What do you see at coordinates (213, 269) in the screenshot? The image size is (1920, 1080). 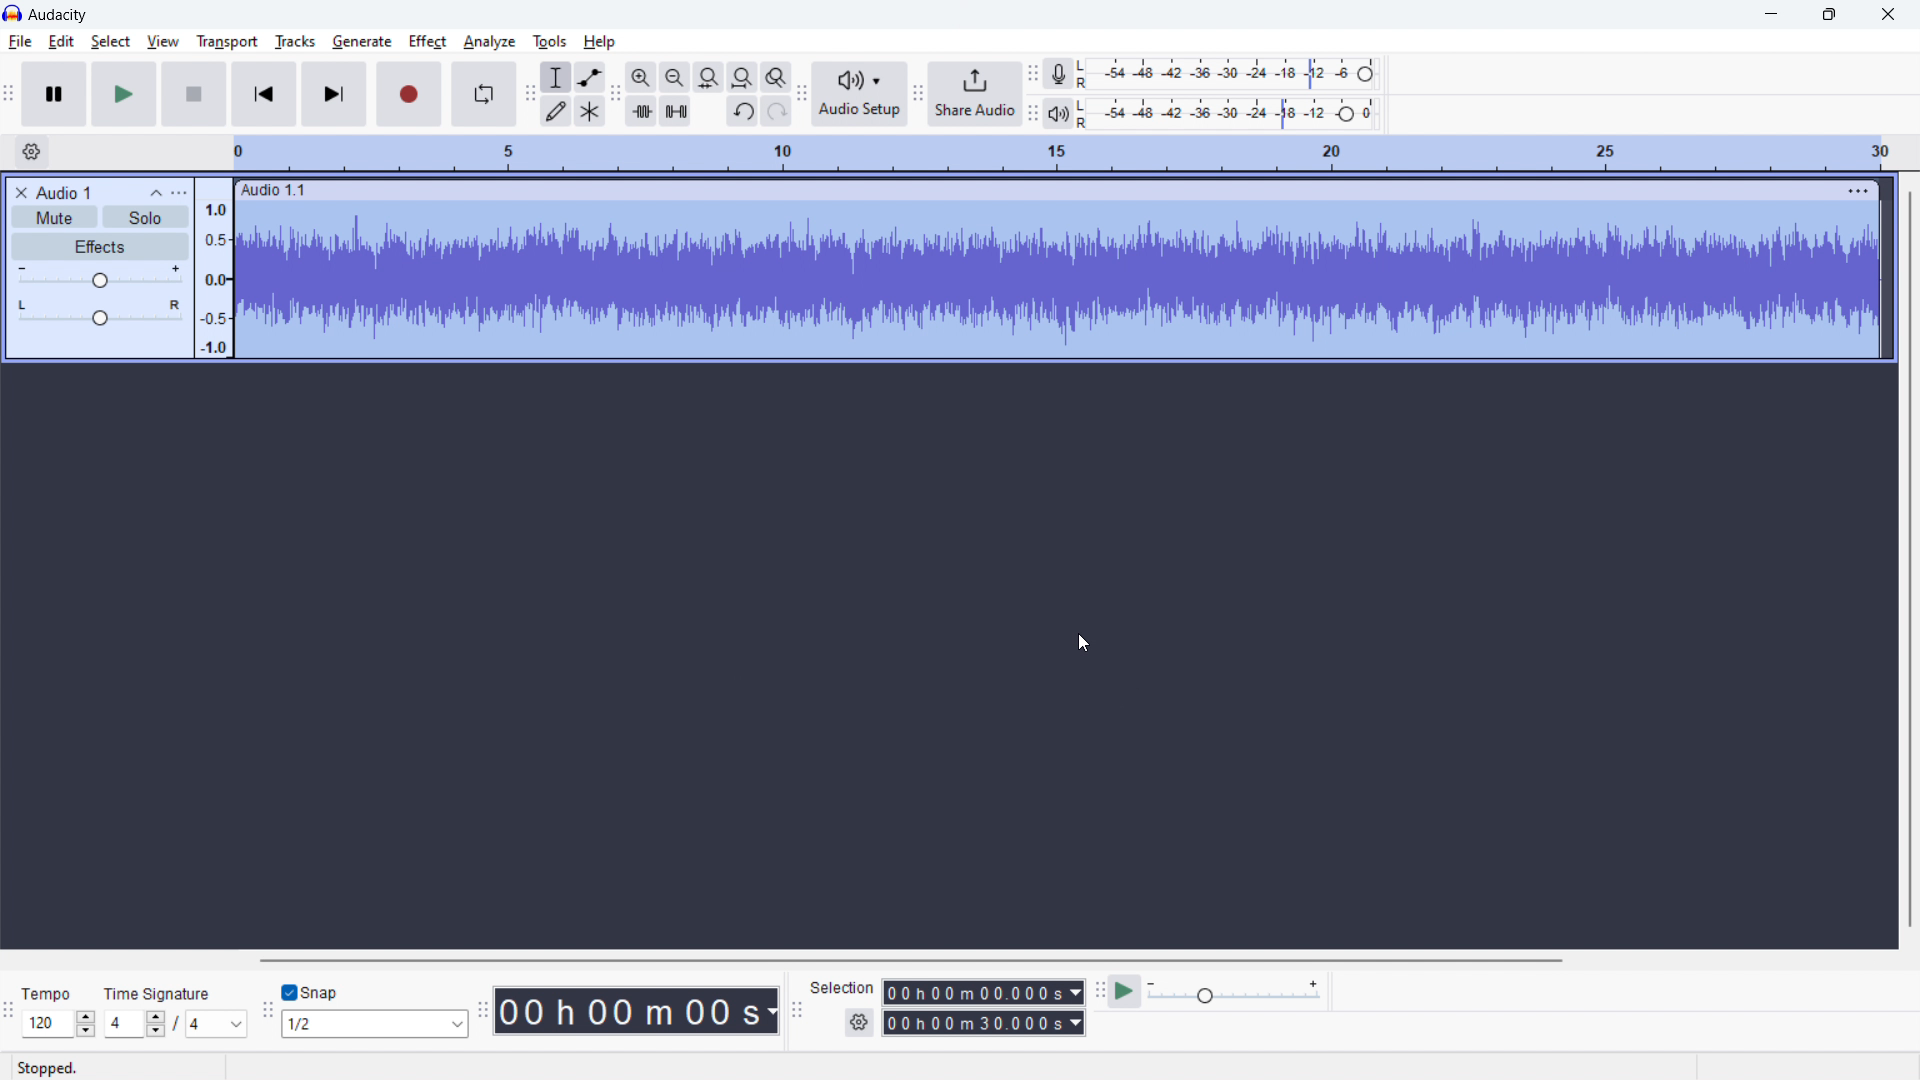 I see `amplitude` at bounding box center [213, 269].